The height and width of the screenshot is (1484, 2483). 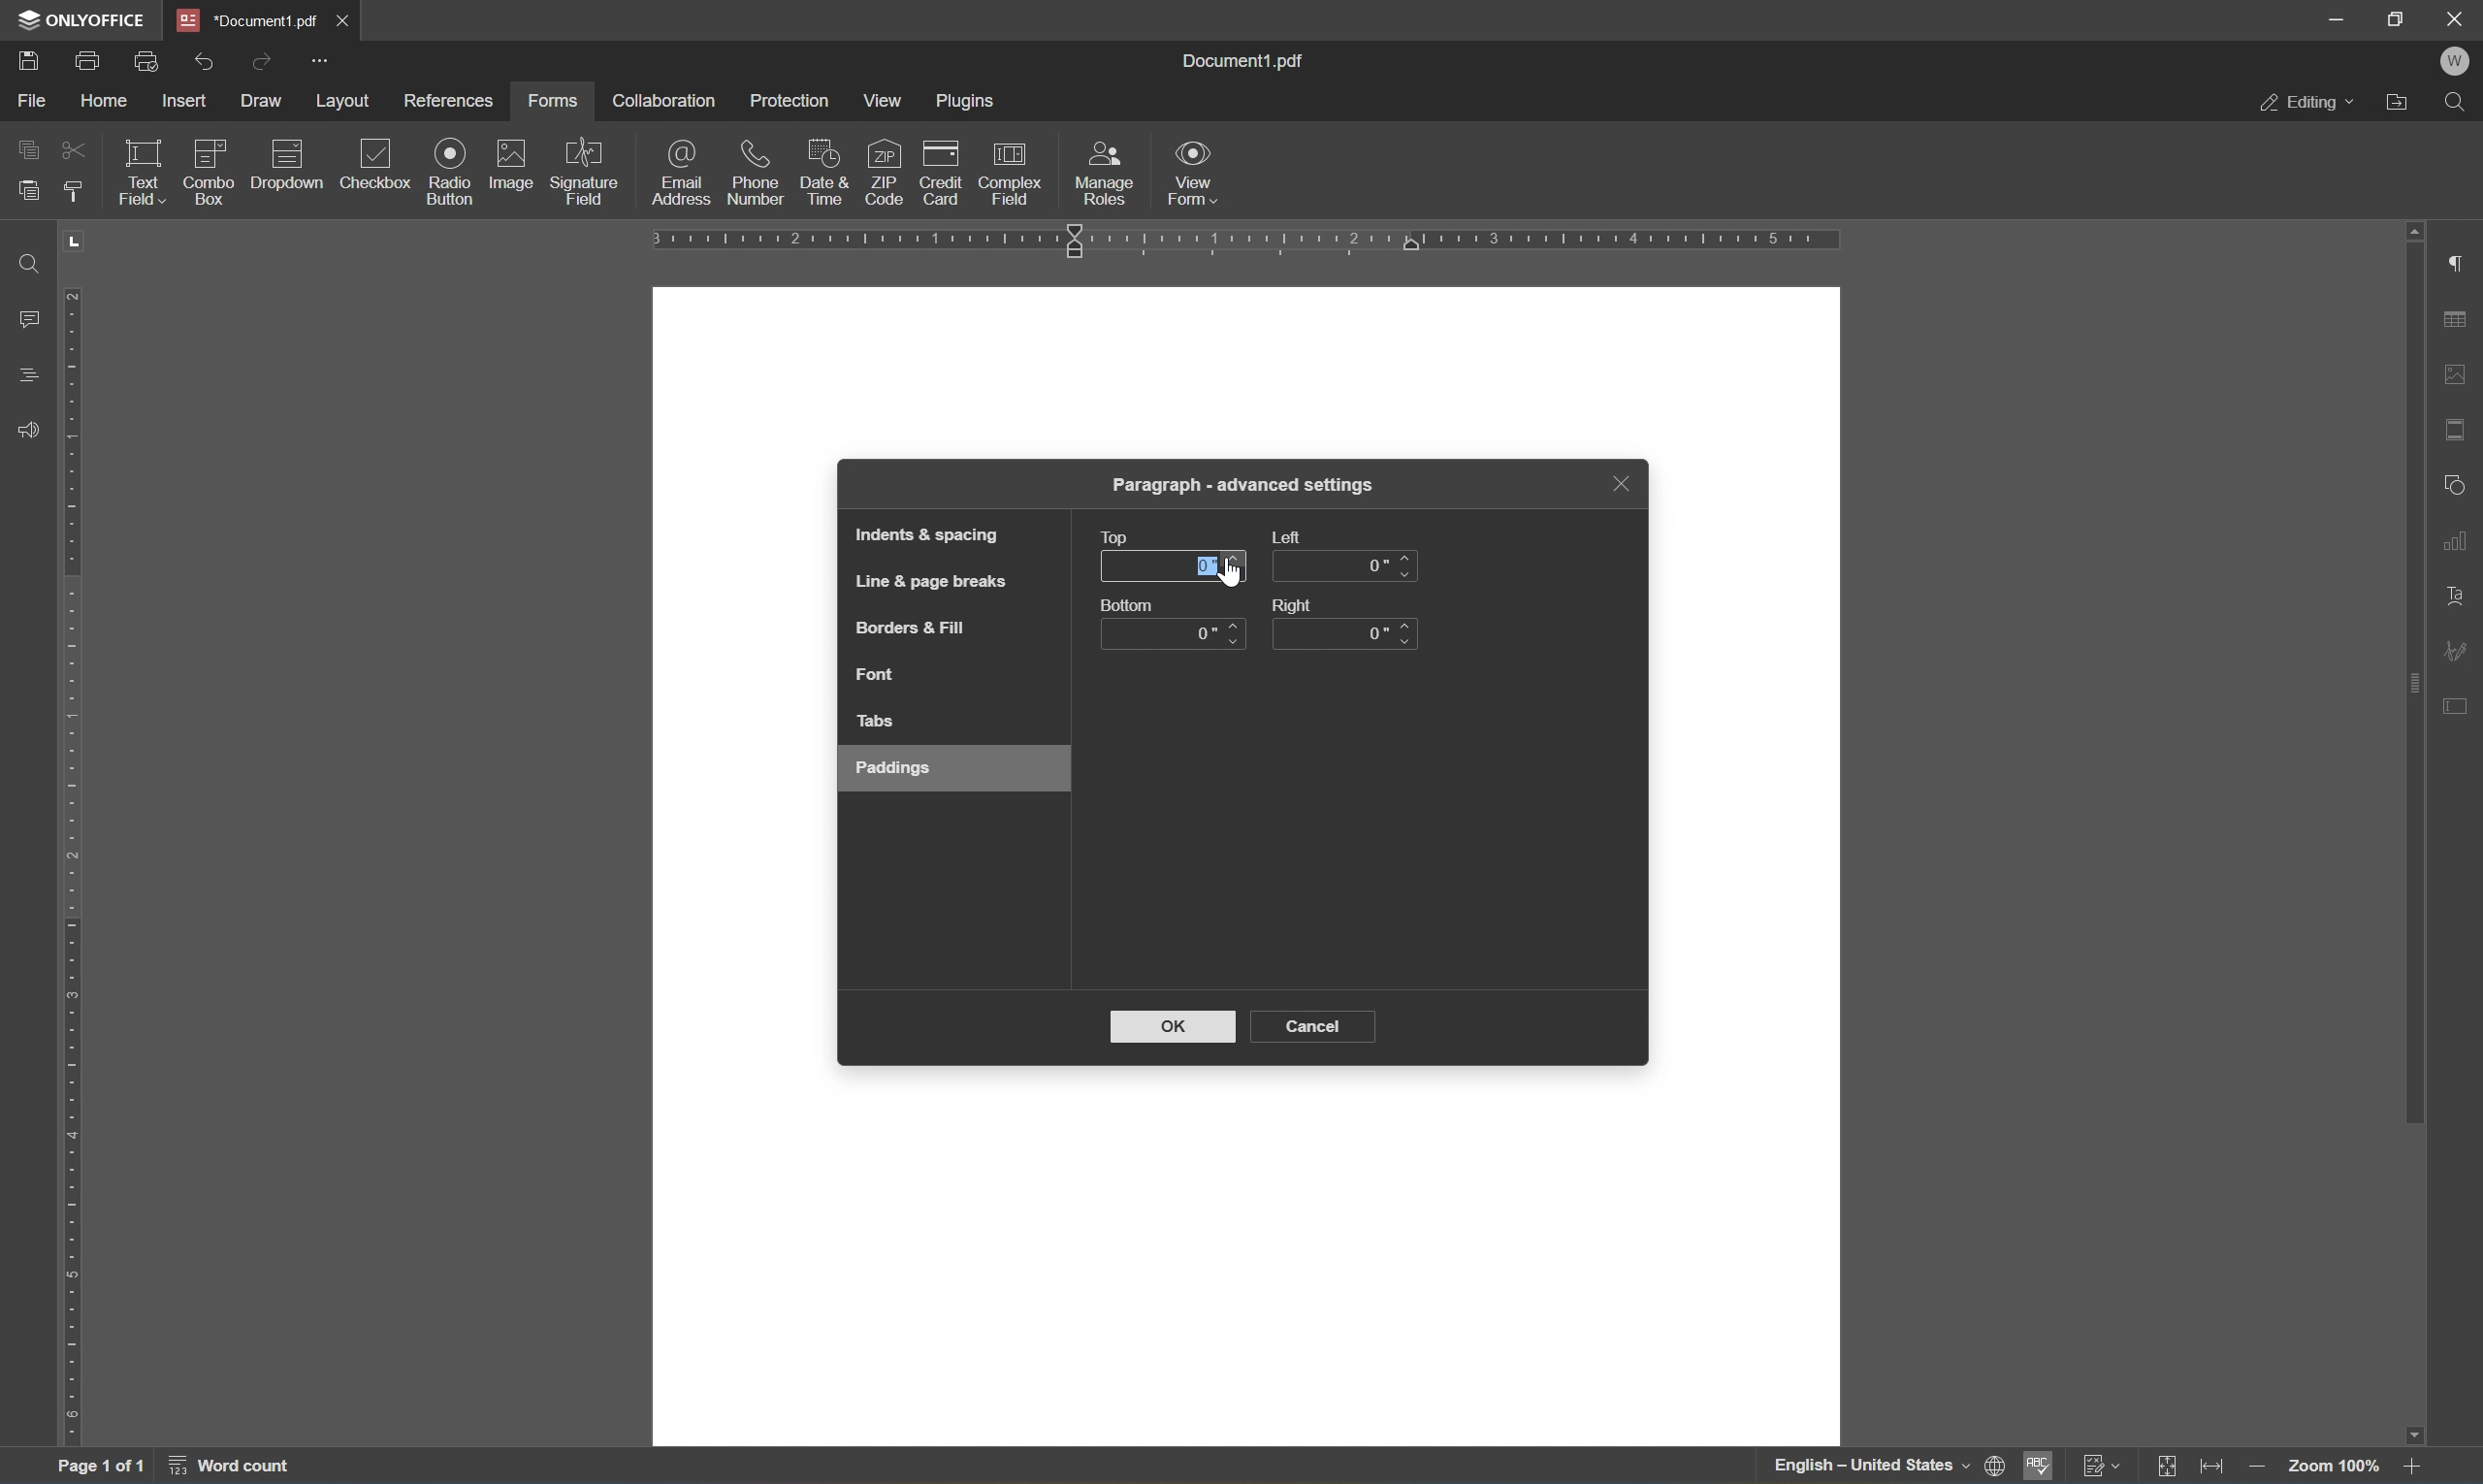 What do you see at coordinates (37, 60) in the screenshot?
I see `save` at bounding box center [37, 60].